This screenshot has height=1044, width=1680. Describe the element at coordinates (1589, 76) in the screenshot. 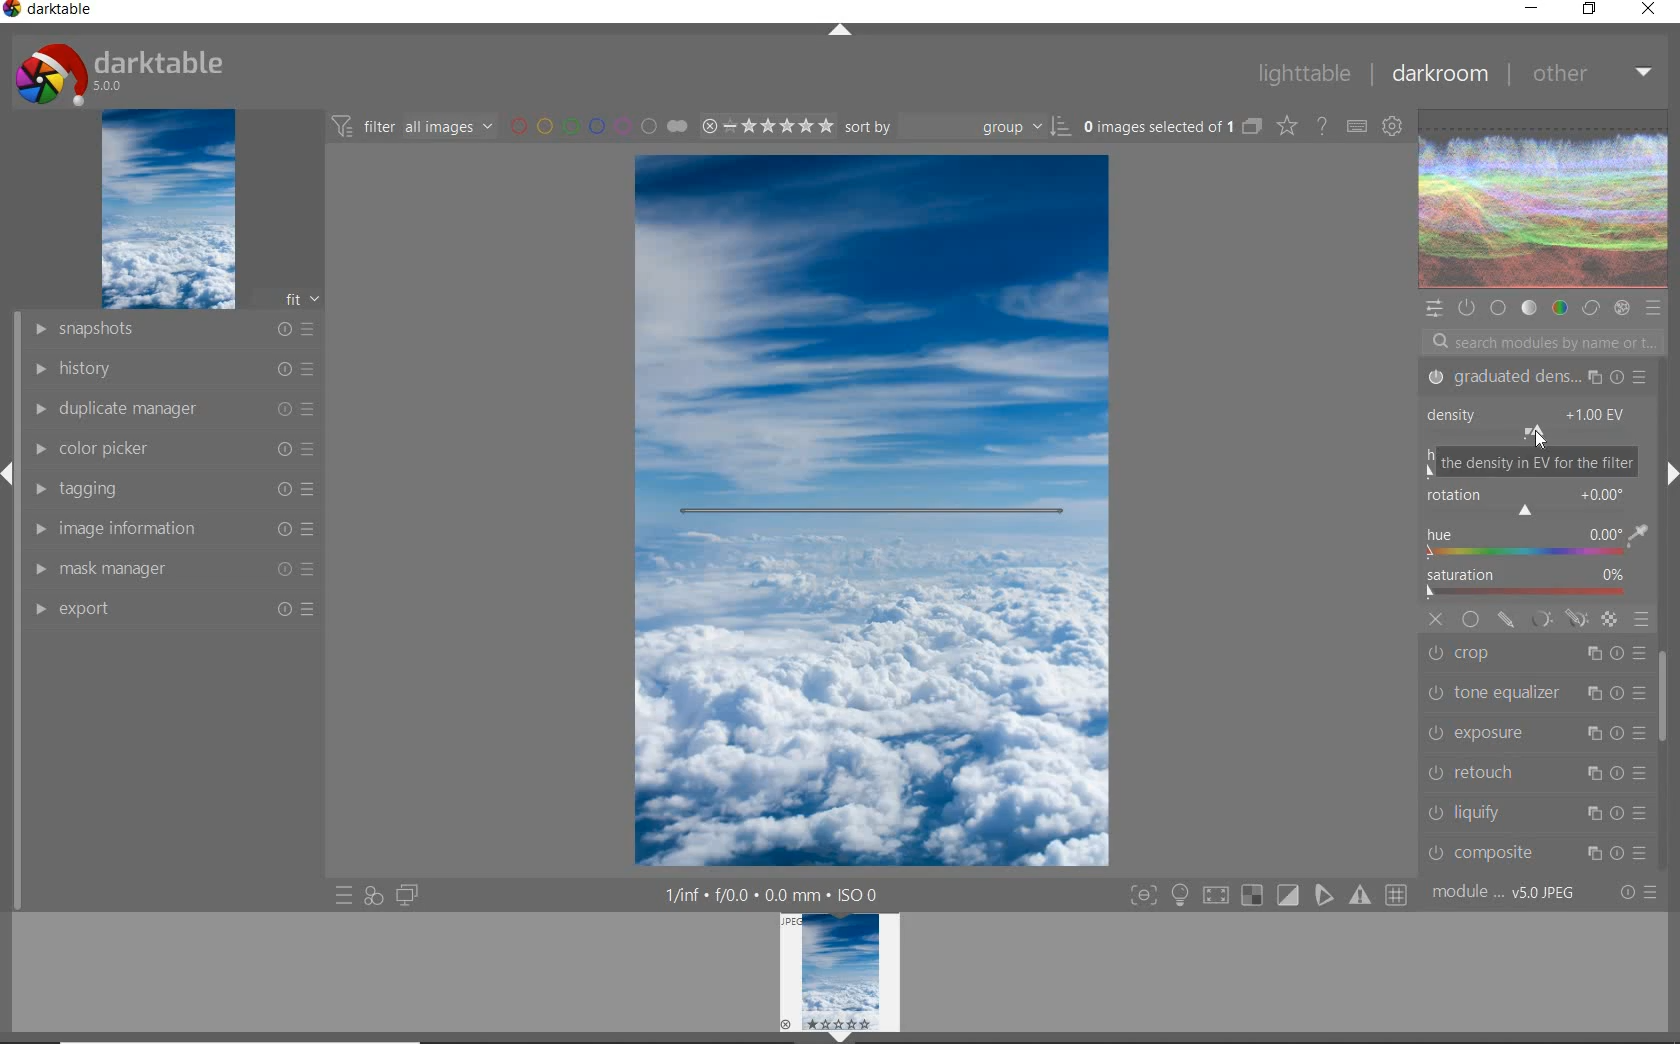

I see `OTHER` at that location.